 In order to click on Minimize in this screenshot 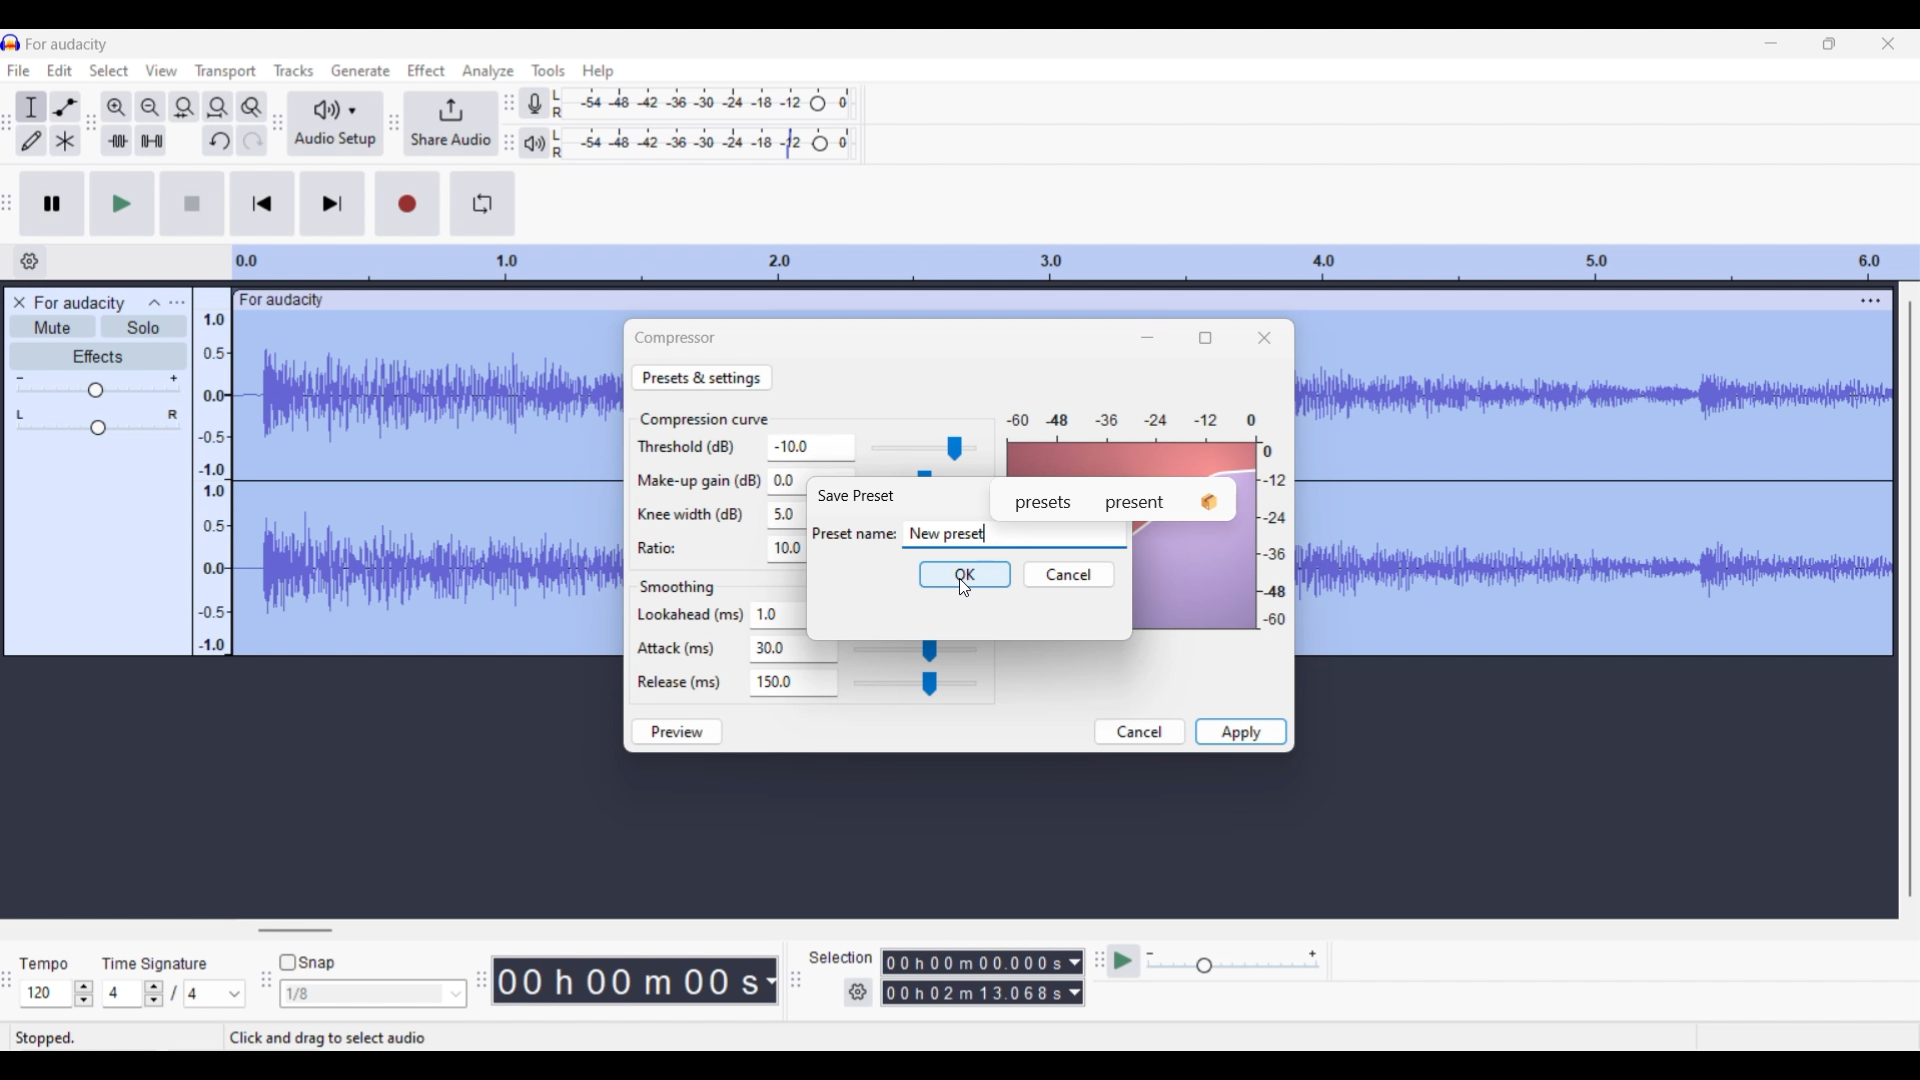, I will do `click(1147, 337)`.